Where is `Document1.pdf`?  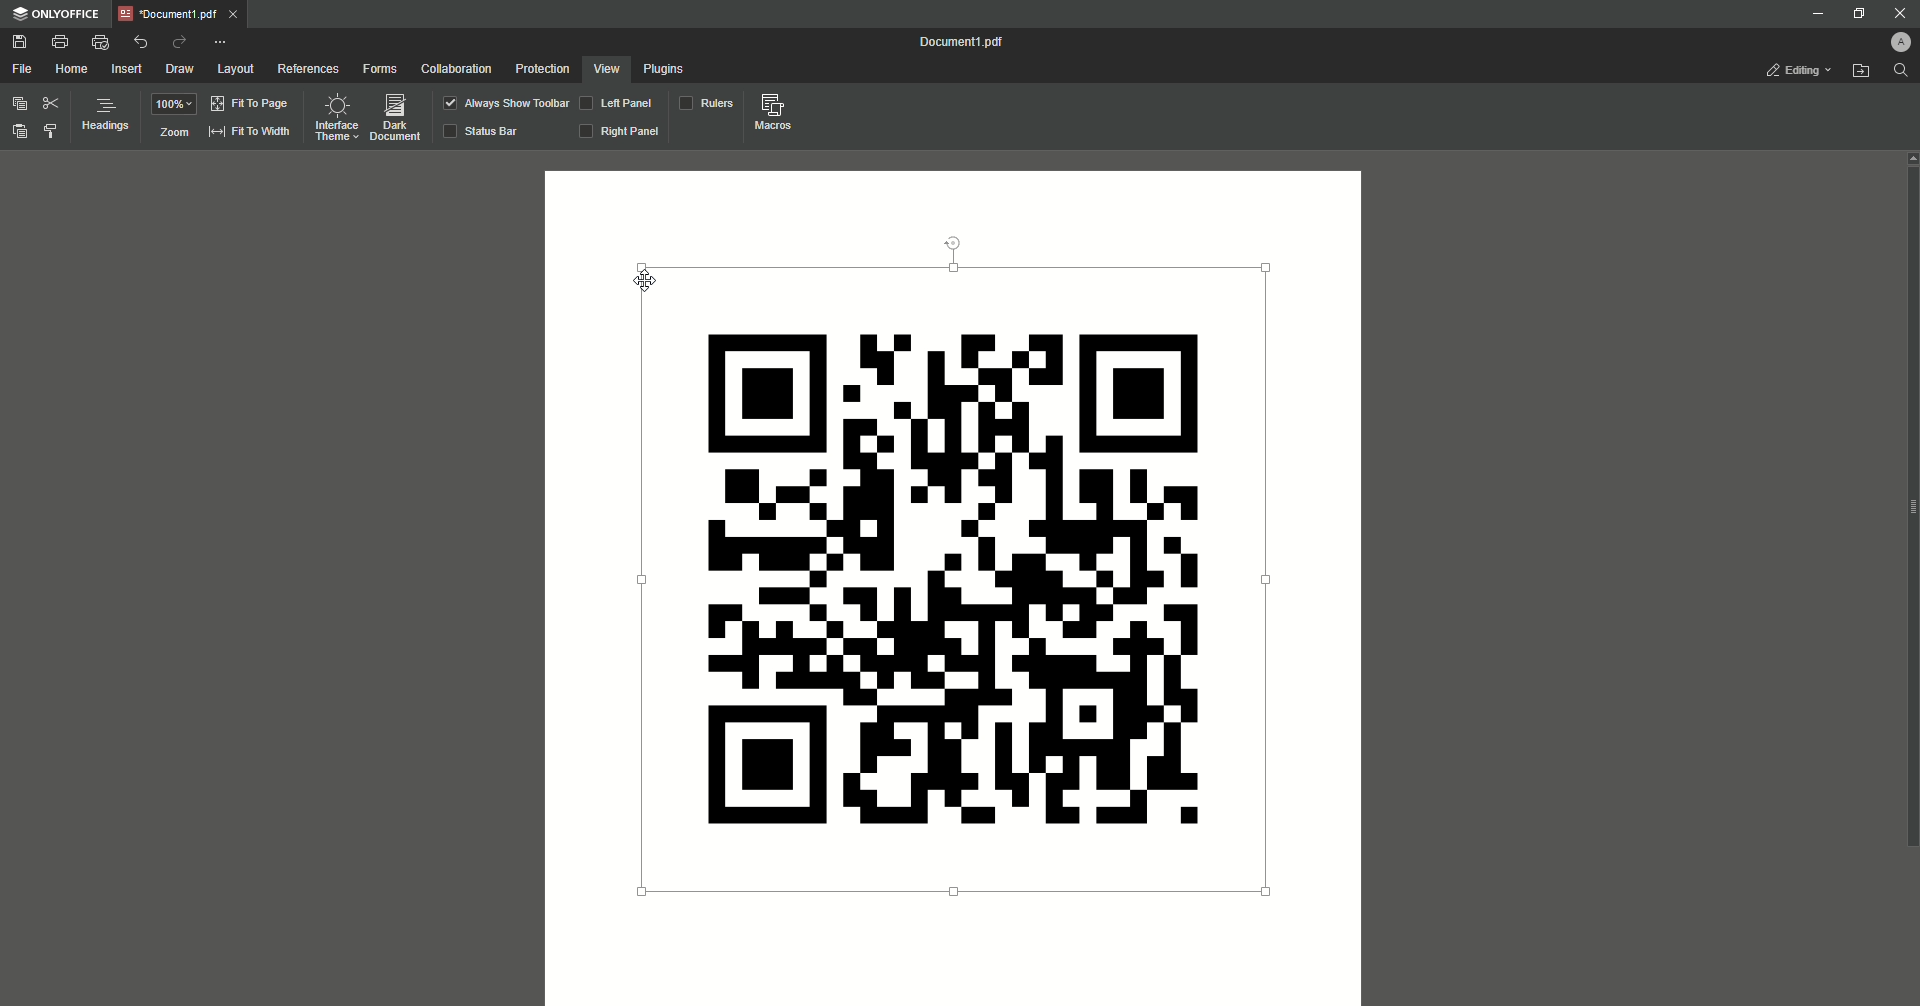 Document1.pdf is located at coordinates (179, 15).